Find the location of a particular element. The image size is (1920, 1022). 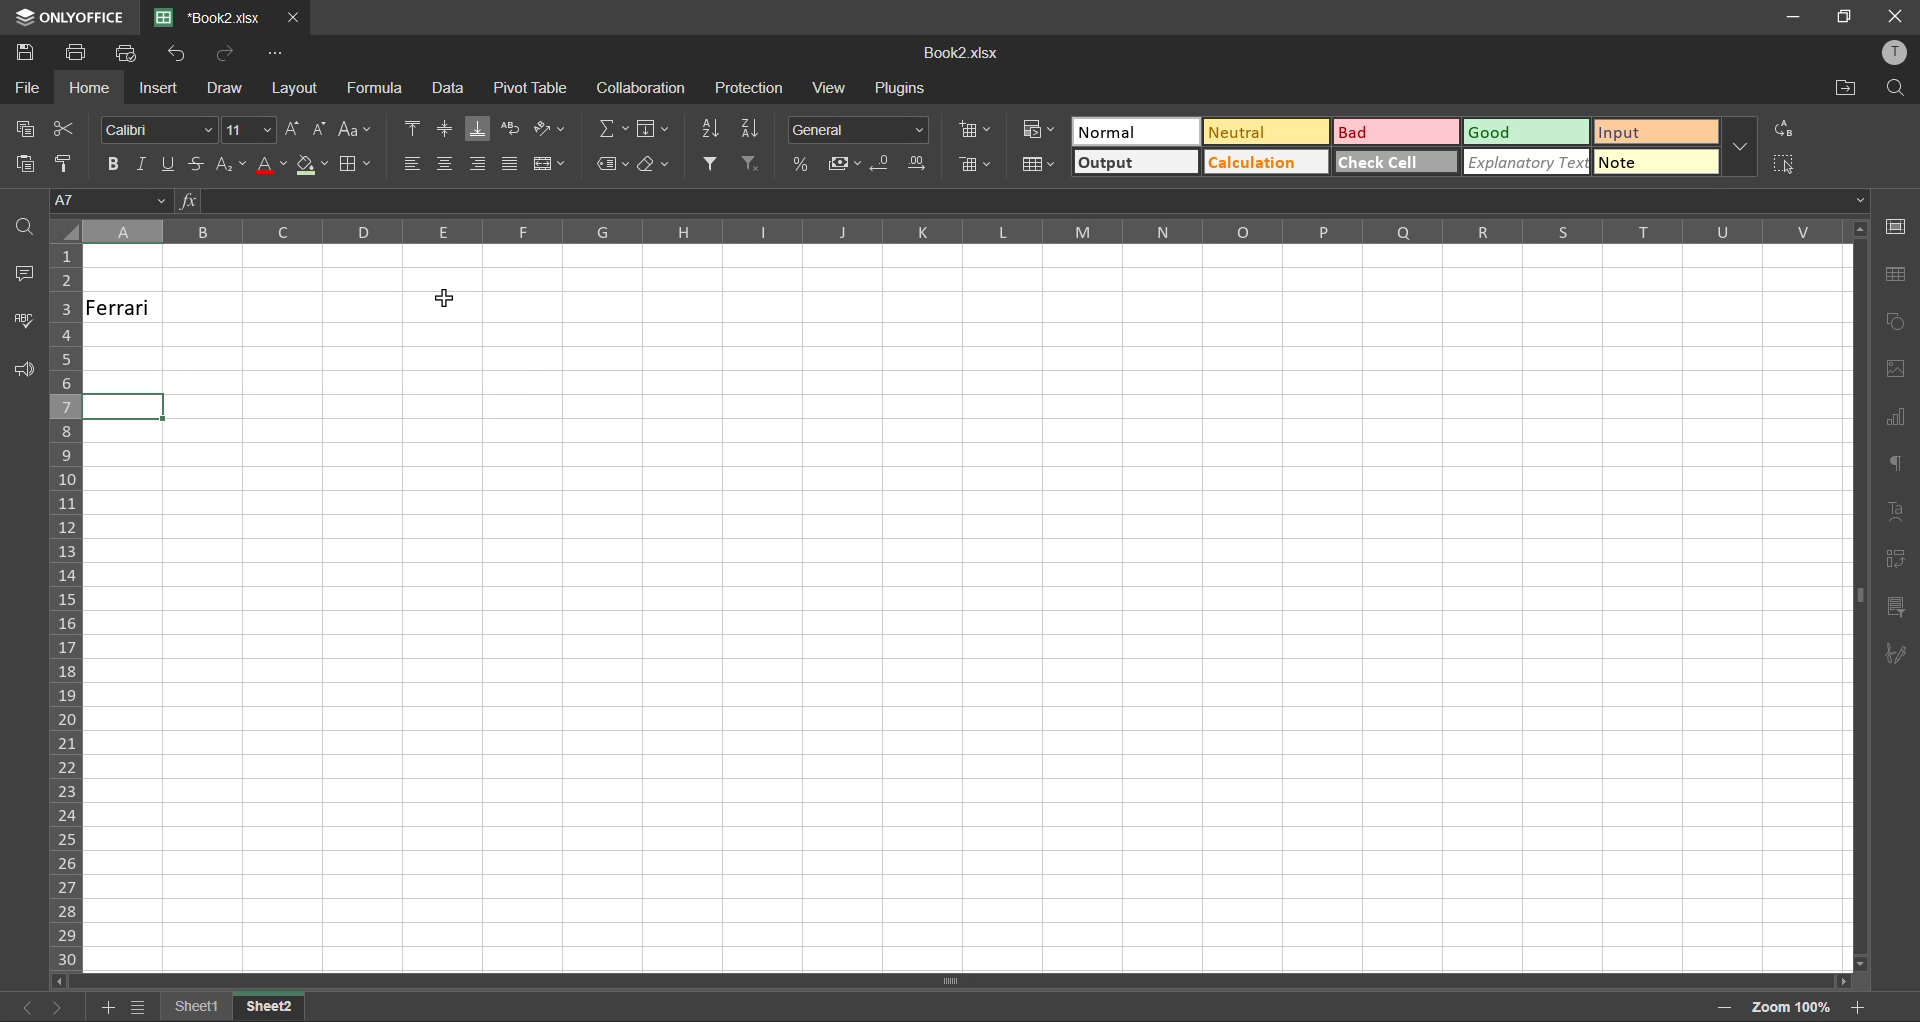

comments is located at coordinates (28, 279).